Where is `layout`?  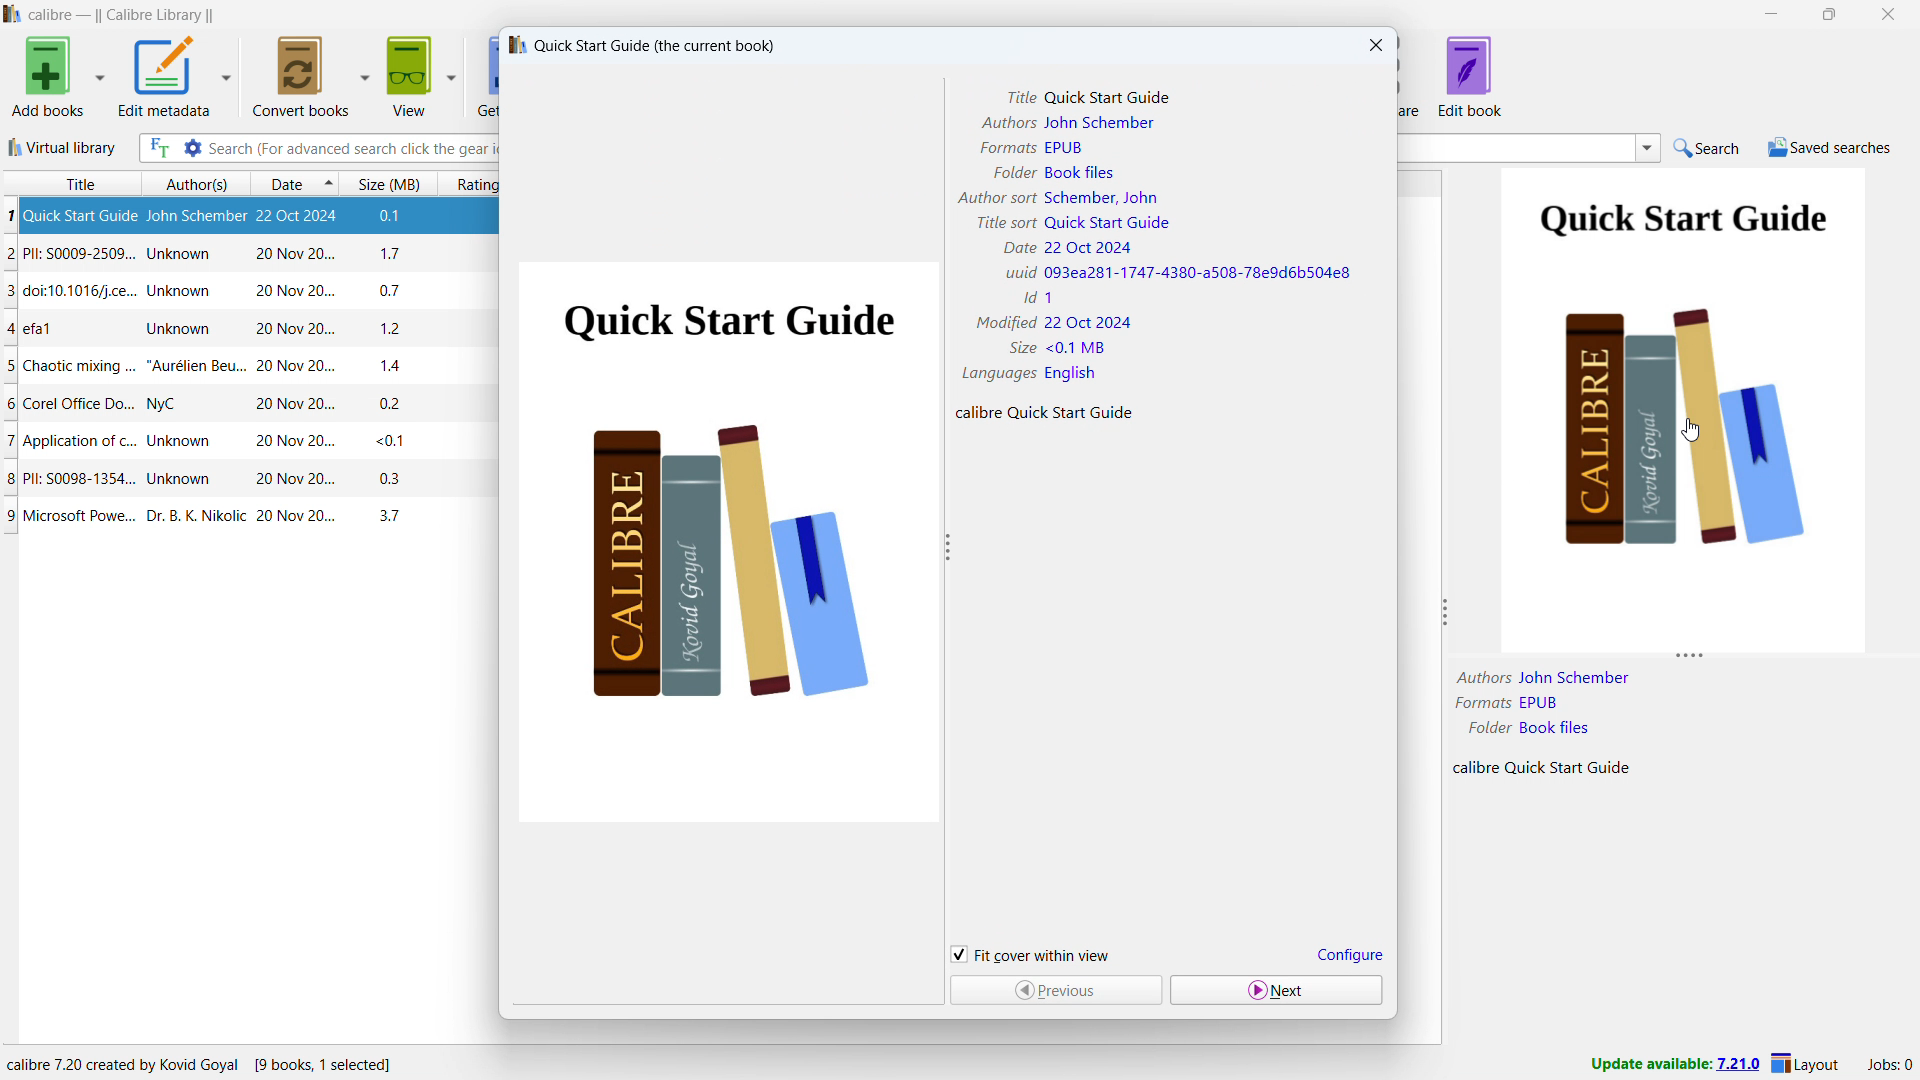
layout is located at coordinates (1805, 1066).